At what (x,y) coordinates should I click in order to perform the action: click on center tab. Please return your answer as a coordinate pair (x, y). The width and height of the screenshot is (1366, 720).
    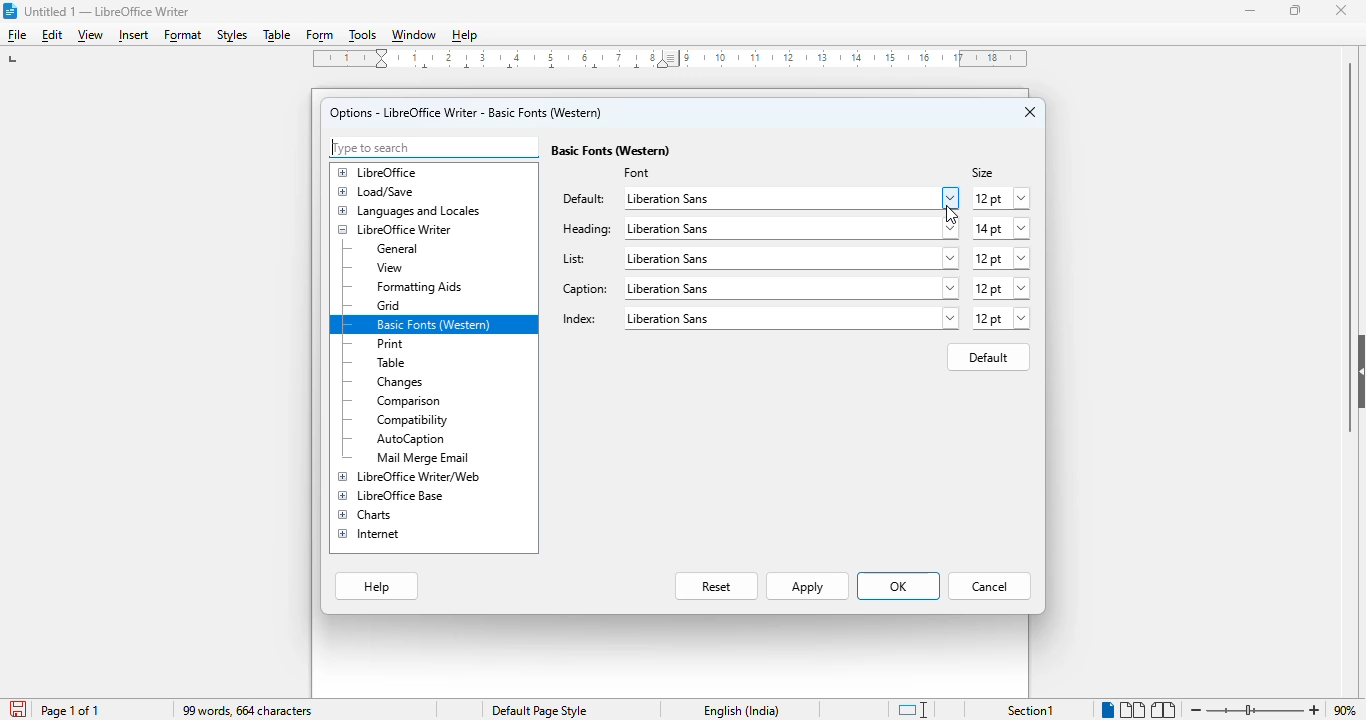
    Looking at the image, I should click on (642, 71).